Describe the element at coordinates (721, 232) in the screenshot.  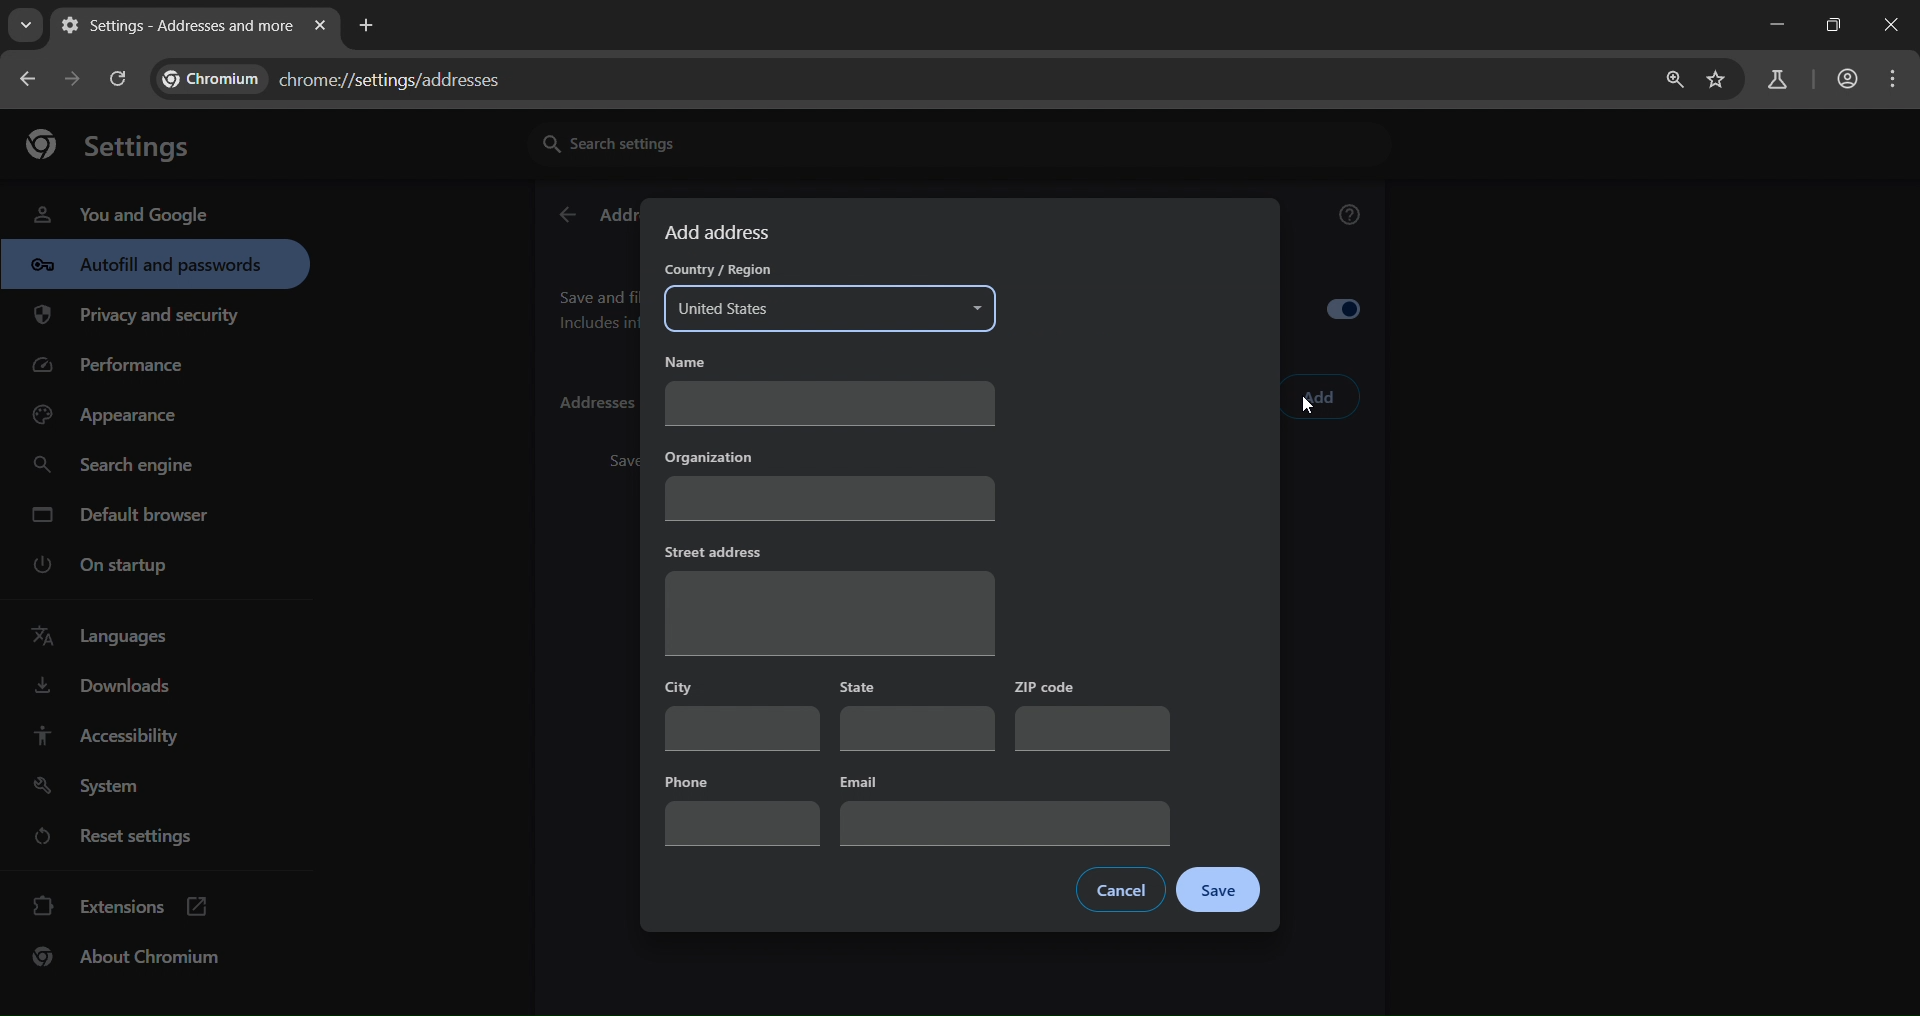
I see `add address` at that location.